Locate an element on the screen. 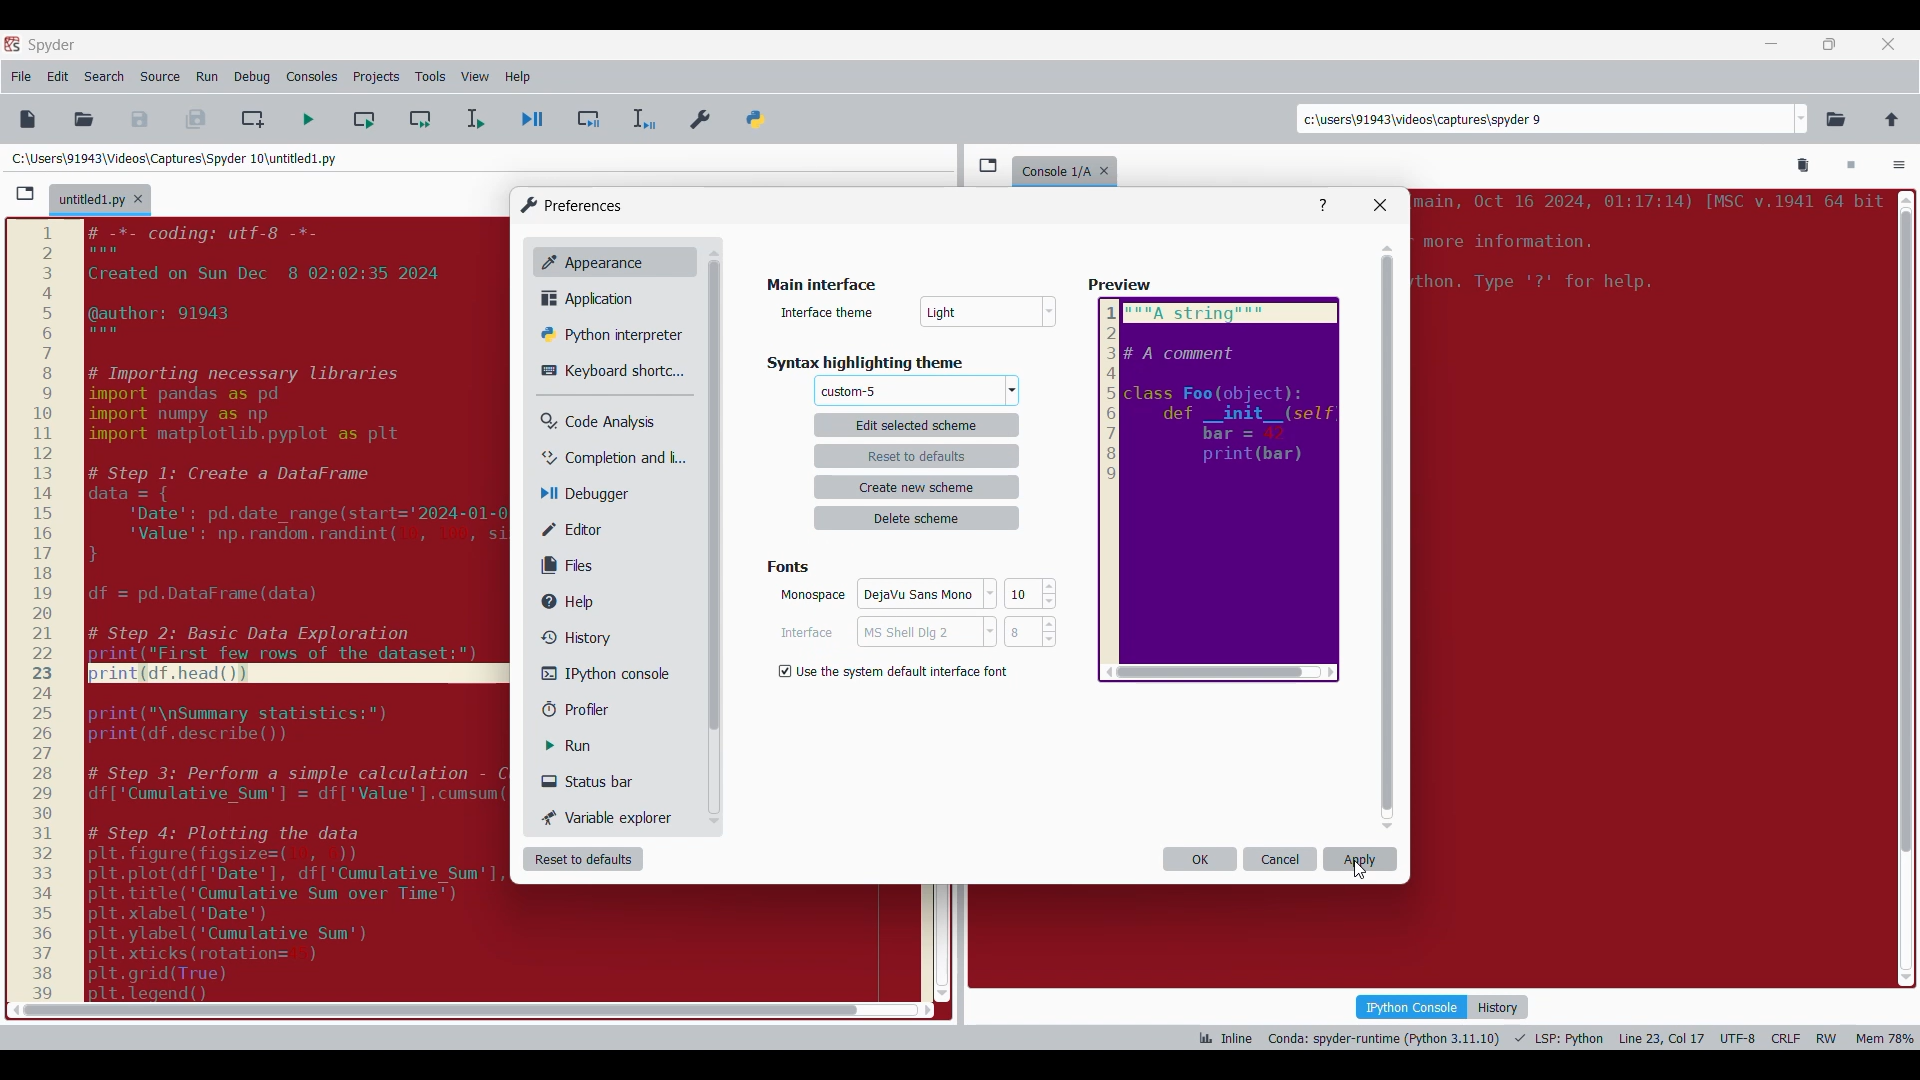 This screenshot has width=1920, height=1080. Window logo and title is located at coordinates (572, 205).